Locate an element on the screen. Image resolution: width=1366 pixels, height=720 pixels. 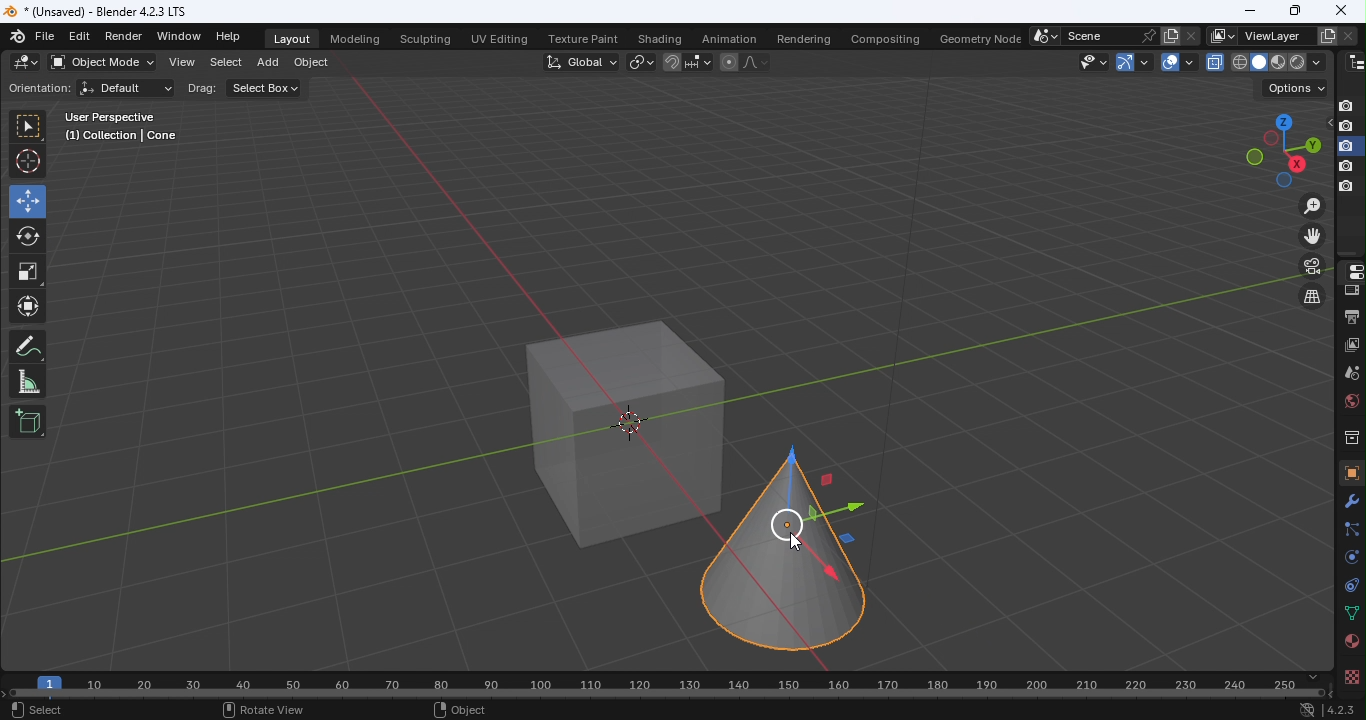
Object is located at coordinates (1349, 472).